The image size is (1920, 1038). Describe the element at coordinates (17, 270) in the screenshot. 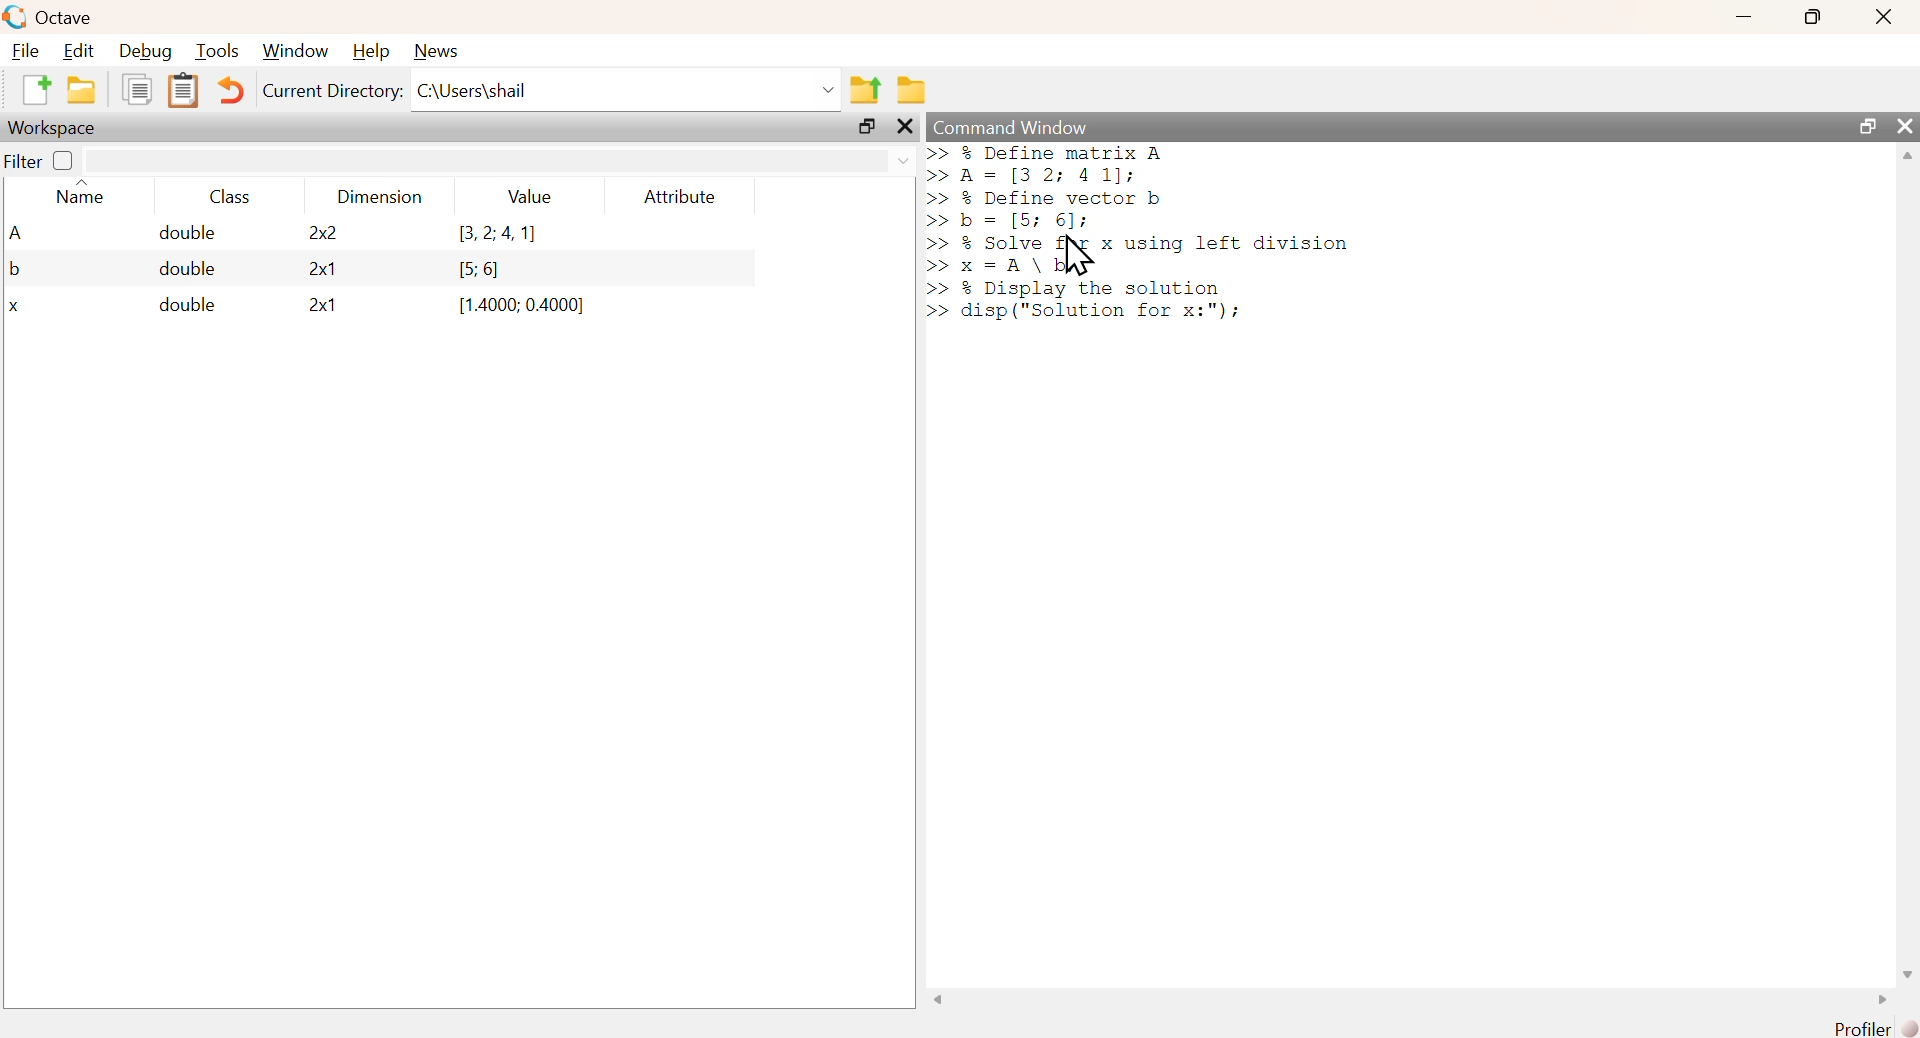

I see `b` at that location.